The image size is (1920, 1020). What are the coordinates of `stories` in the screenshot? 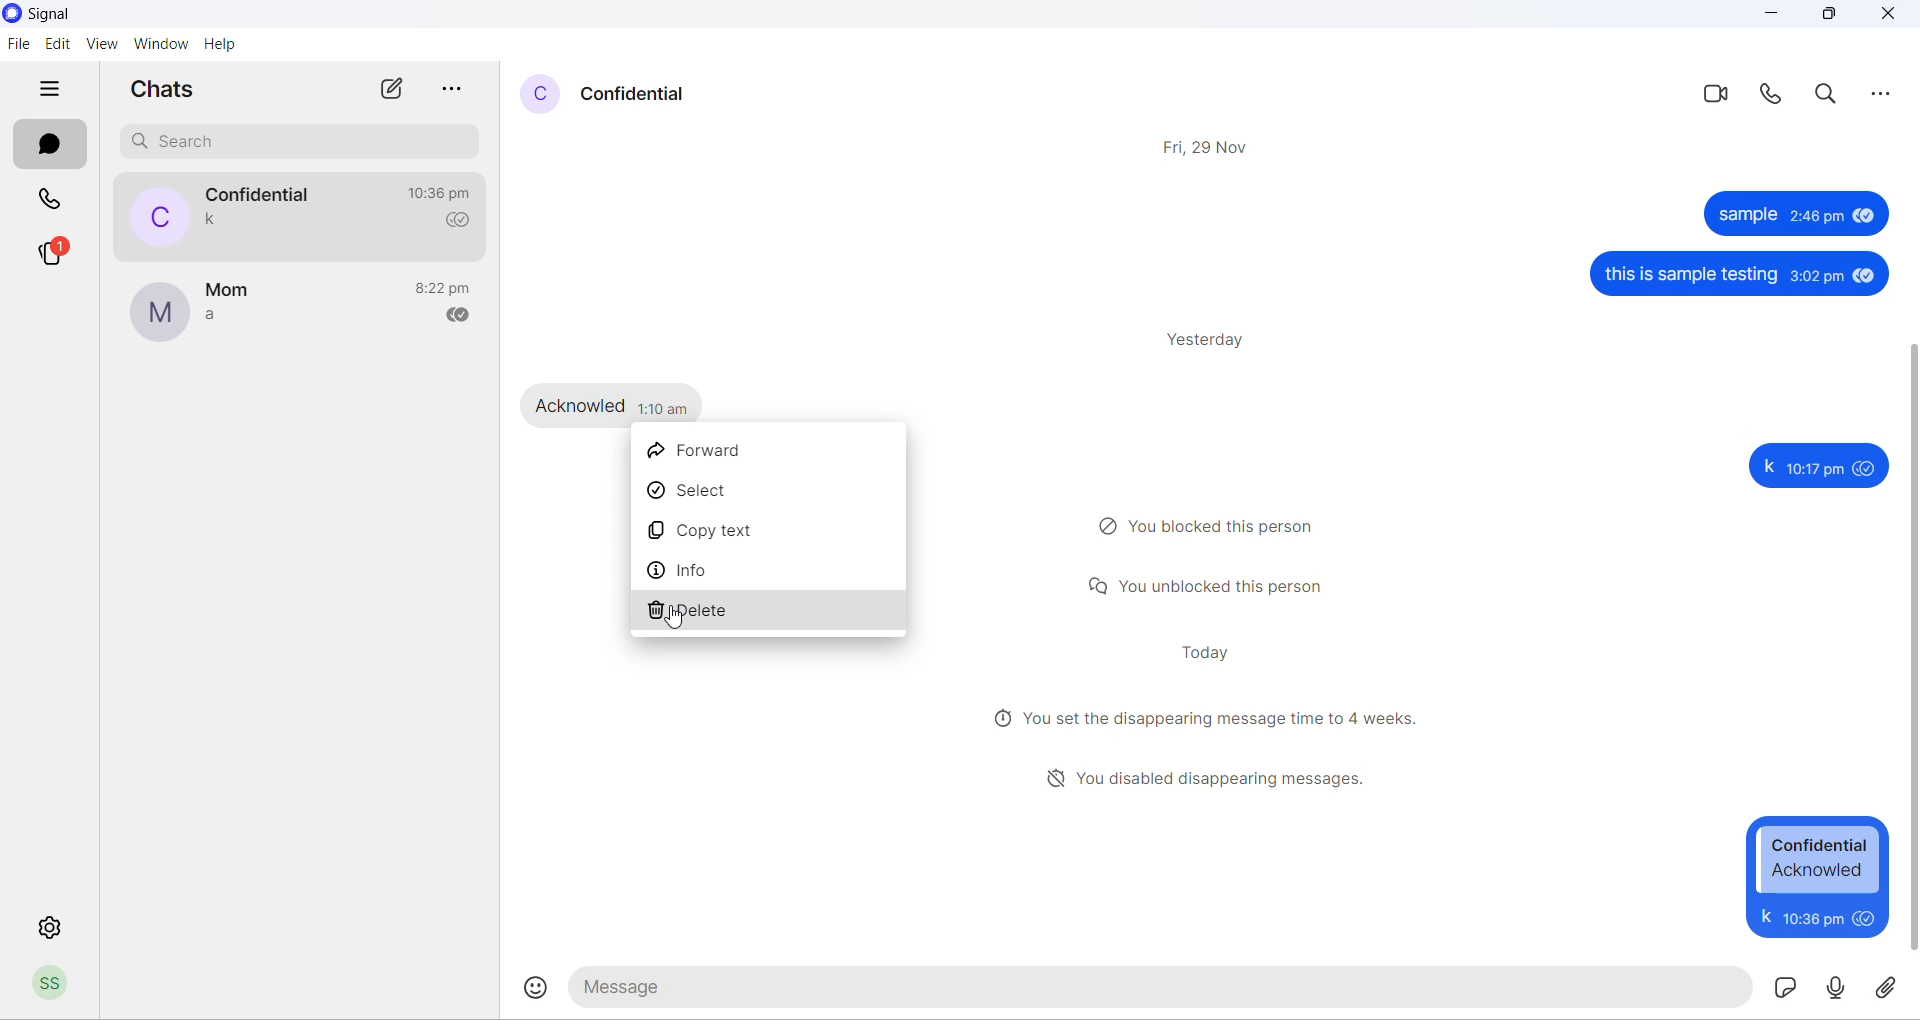 It's located at (53, 255).